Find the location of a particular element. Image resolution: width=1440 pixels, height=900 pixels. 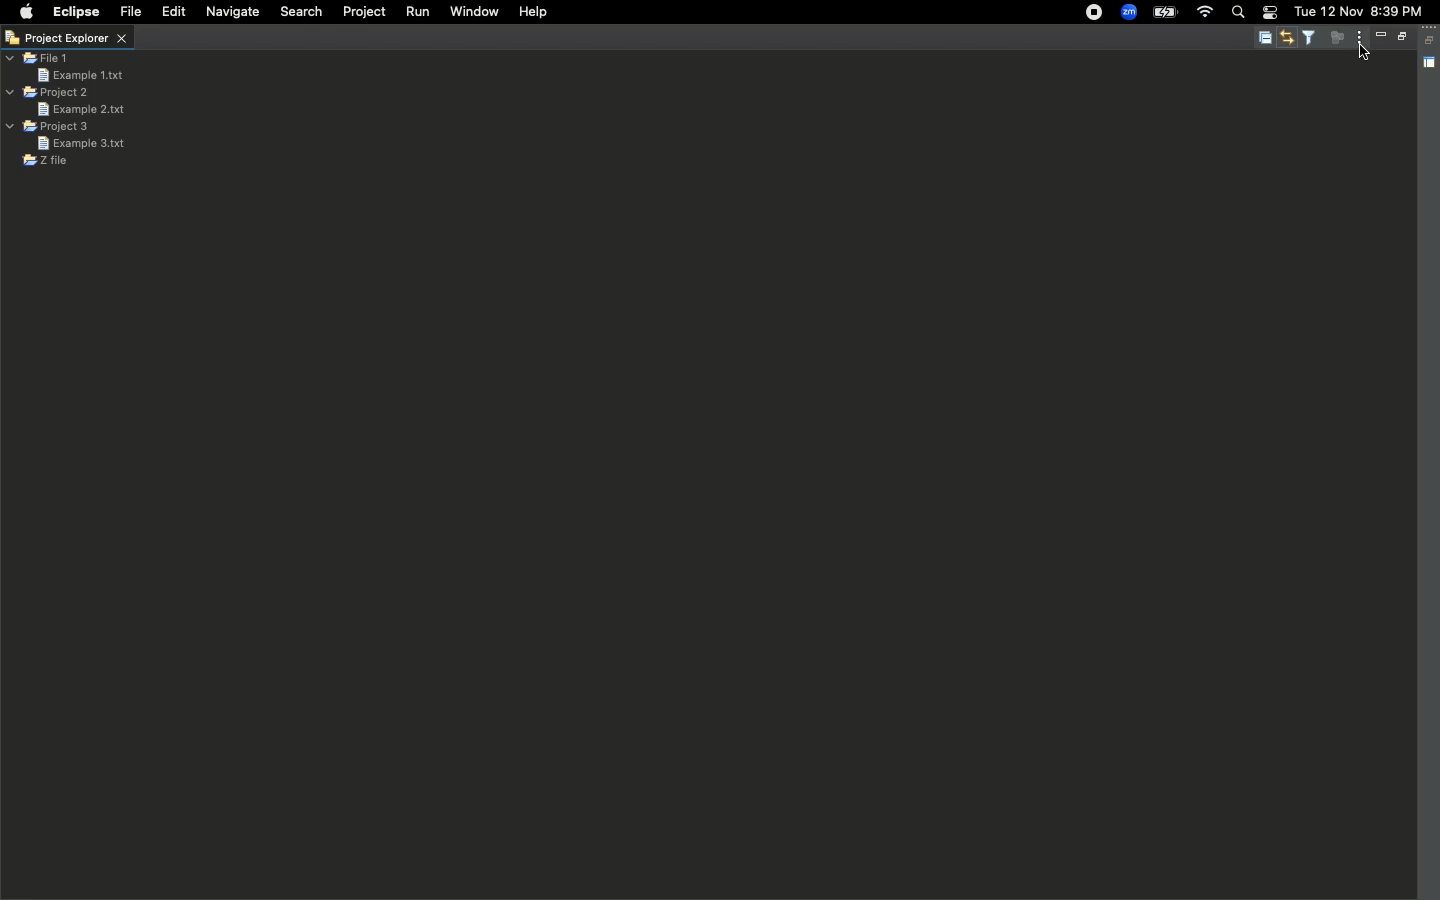

Maximize is located at coordinates (1400, 38).